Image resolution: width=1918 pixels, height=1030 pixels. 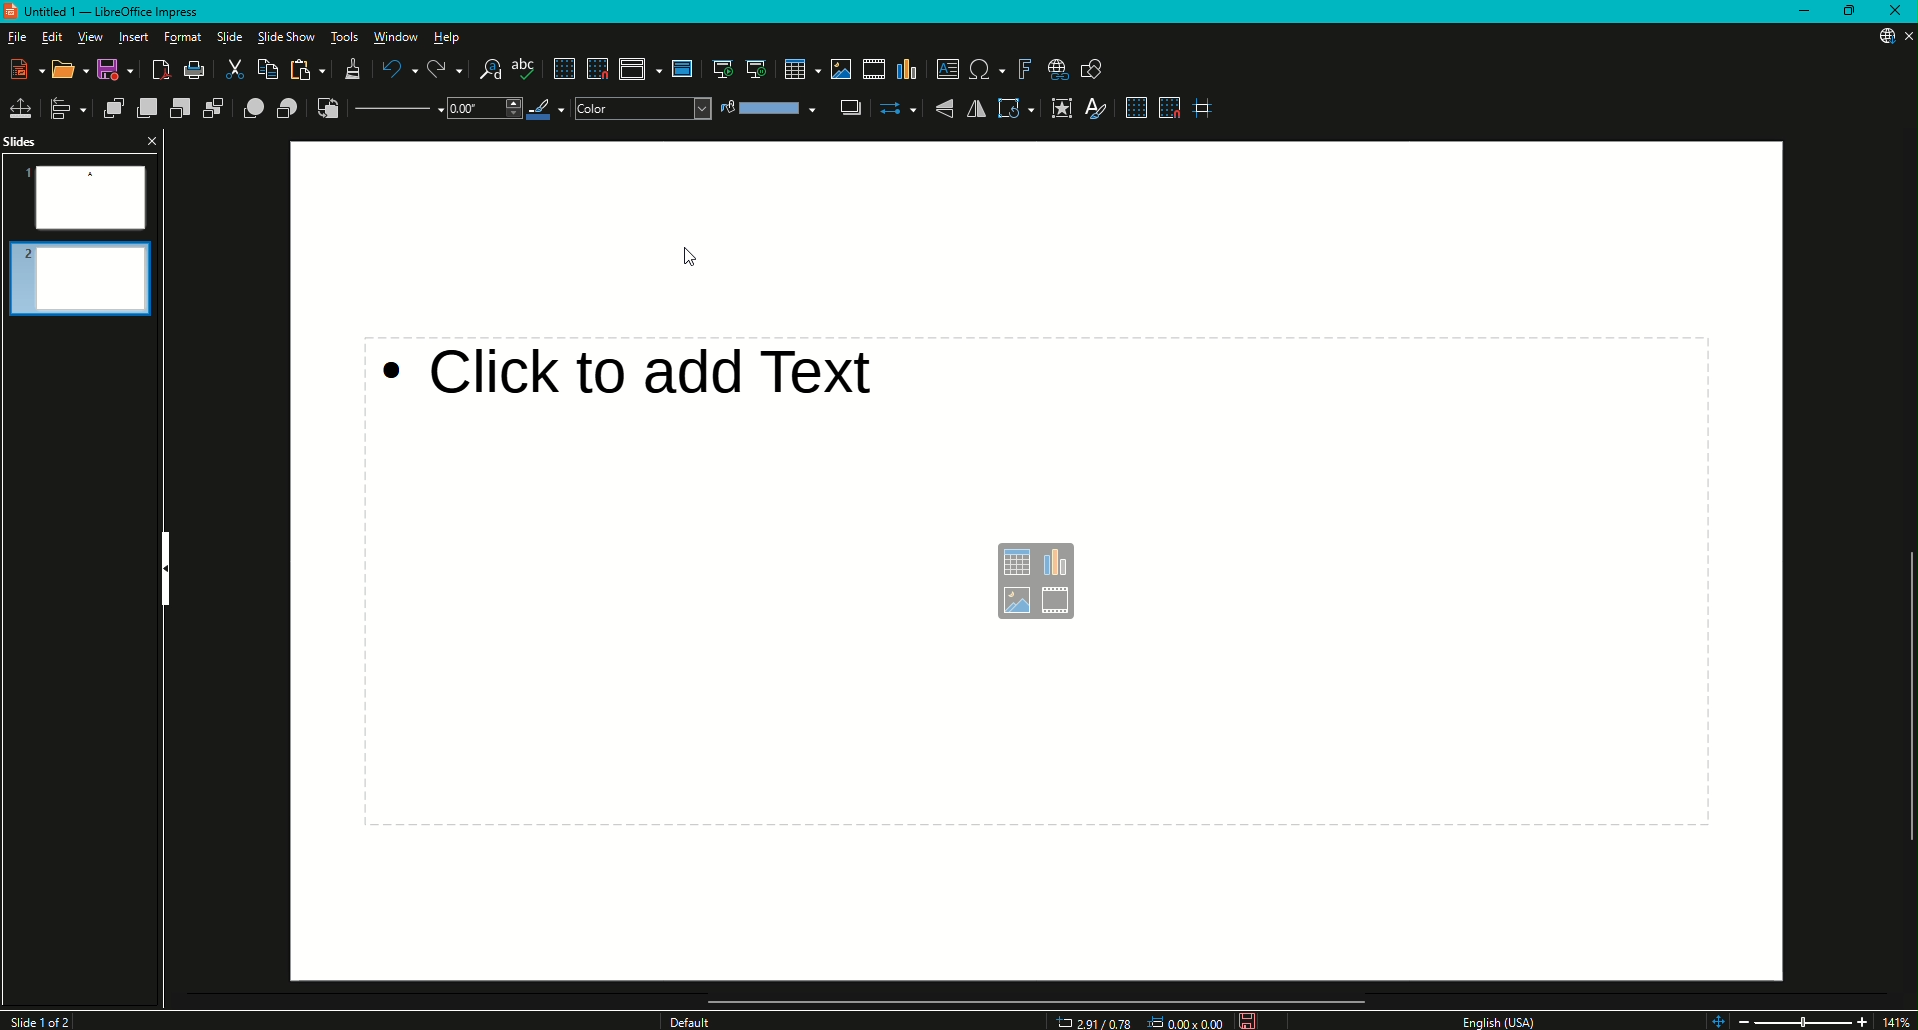 I want to click on Display Grid, so click(x=1133, y=109).